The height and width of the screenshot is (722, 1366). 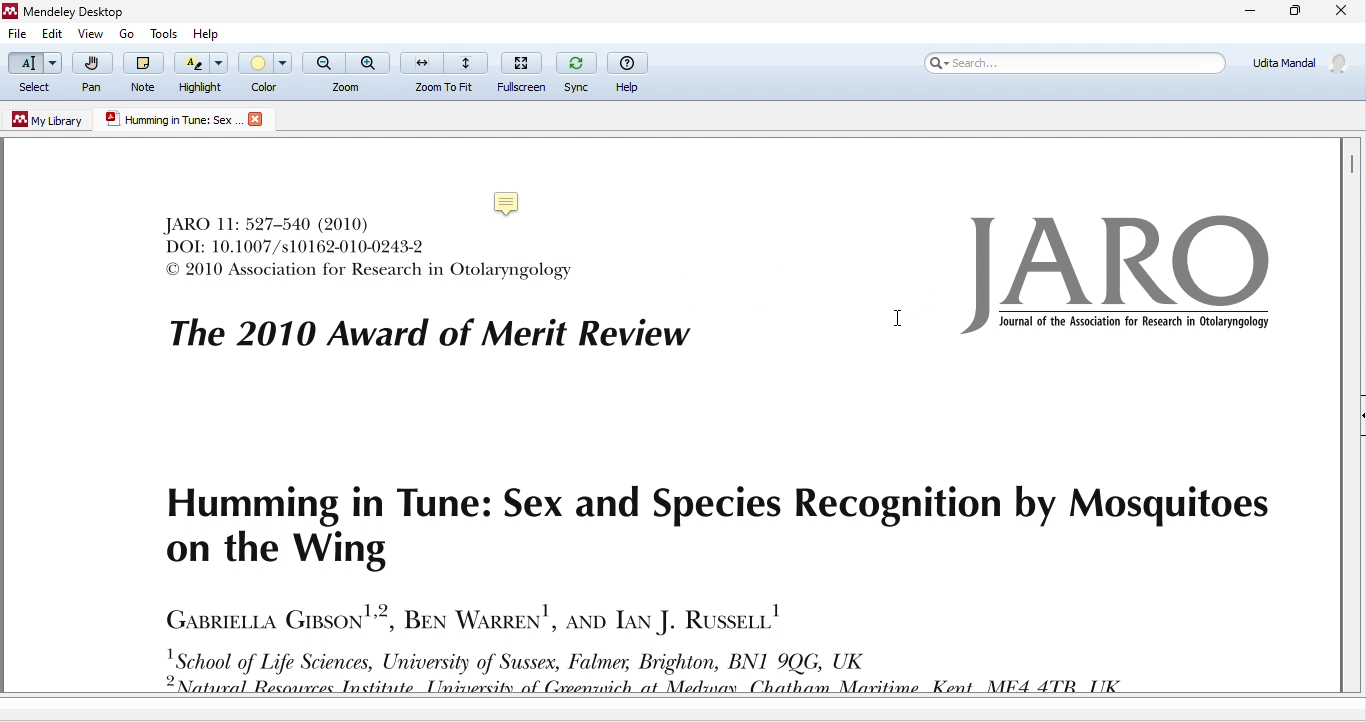 I want to click on my library, so click(x=44, y=122).